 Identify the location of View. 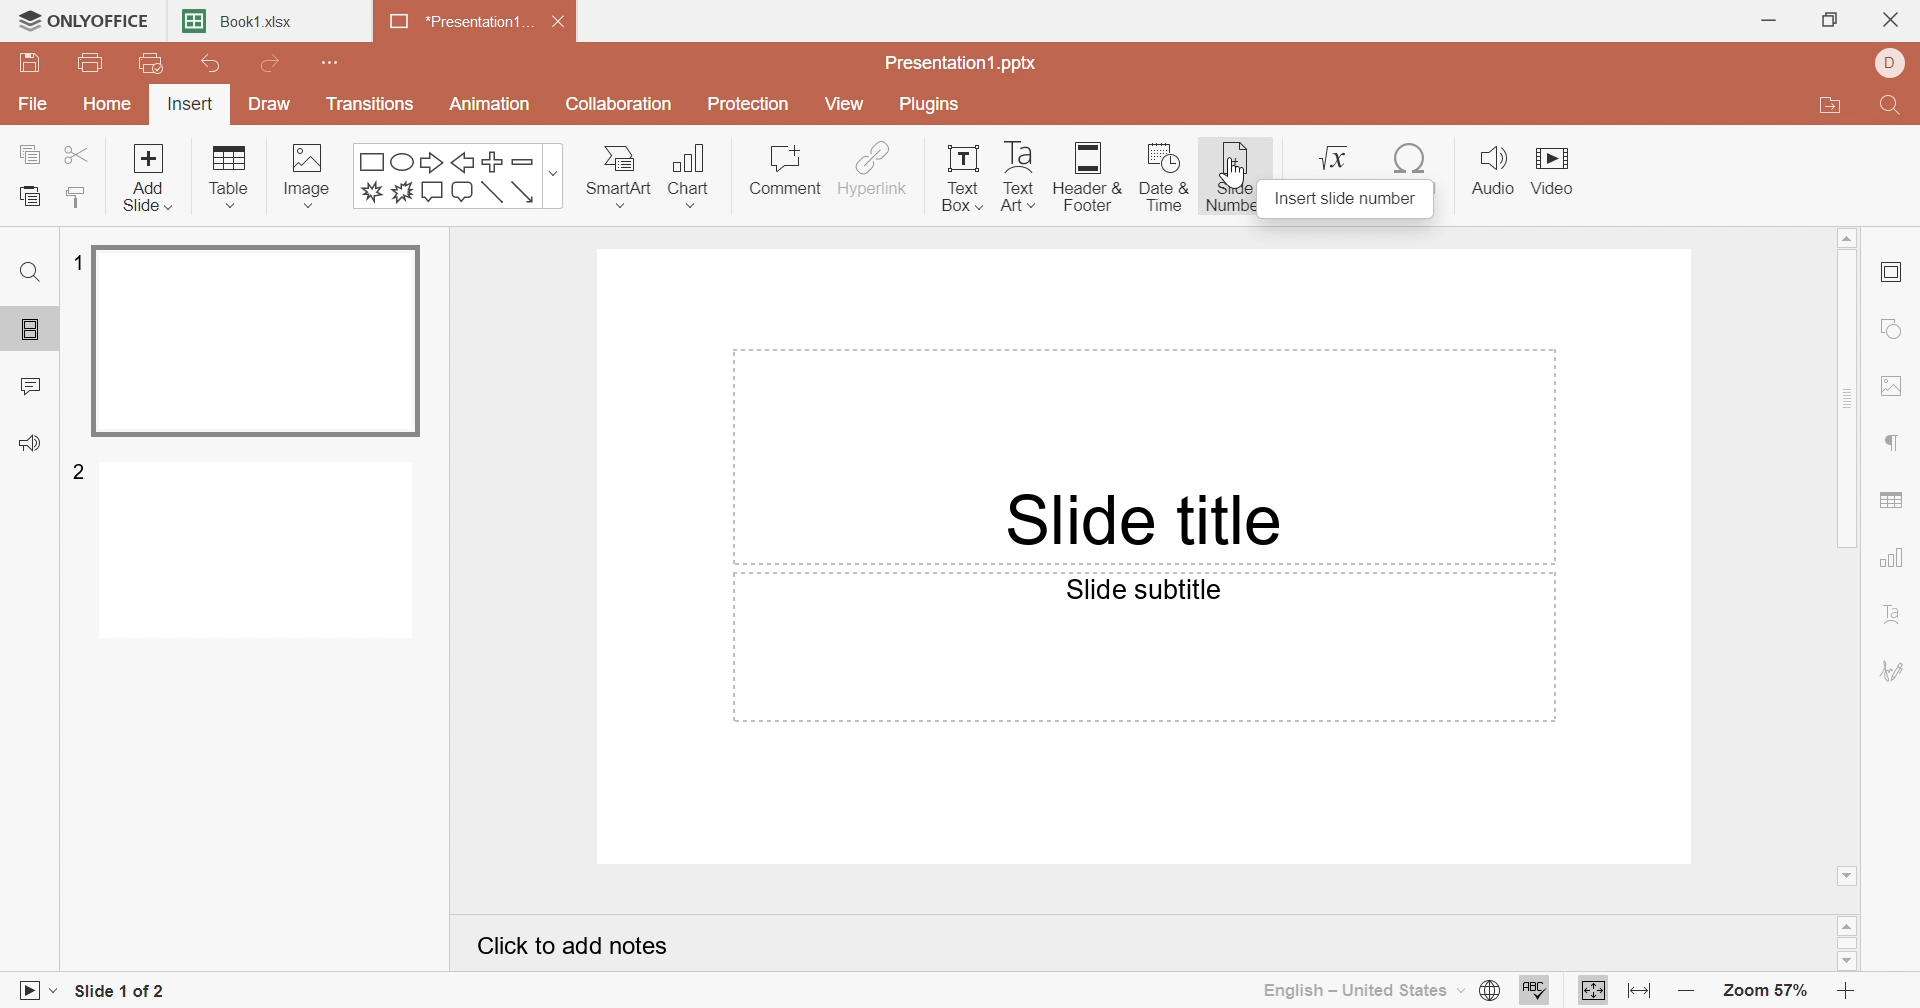
(843, 103).